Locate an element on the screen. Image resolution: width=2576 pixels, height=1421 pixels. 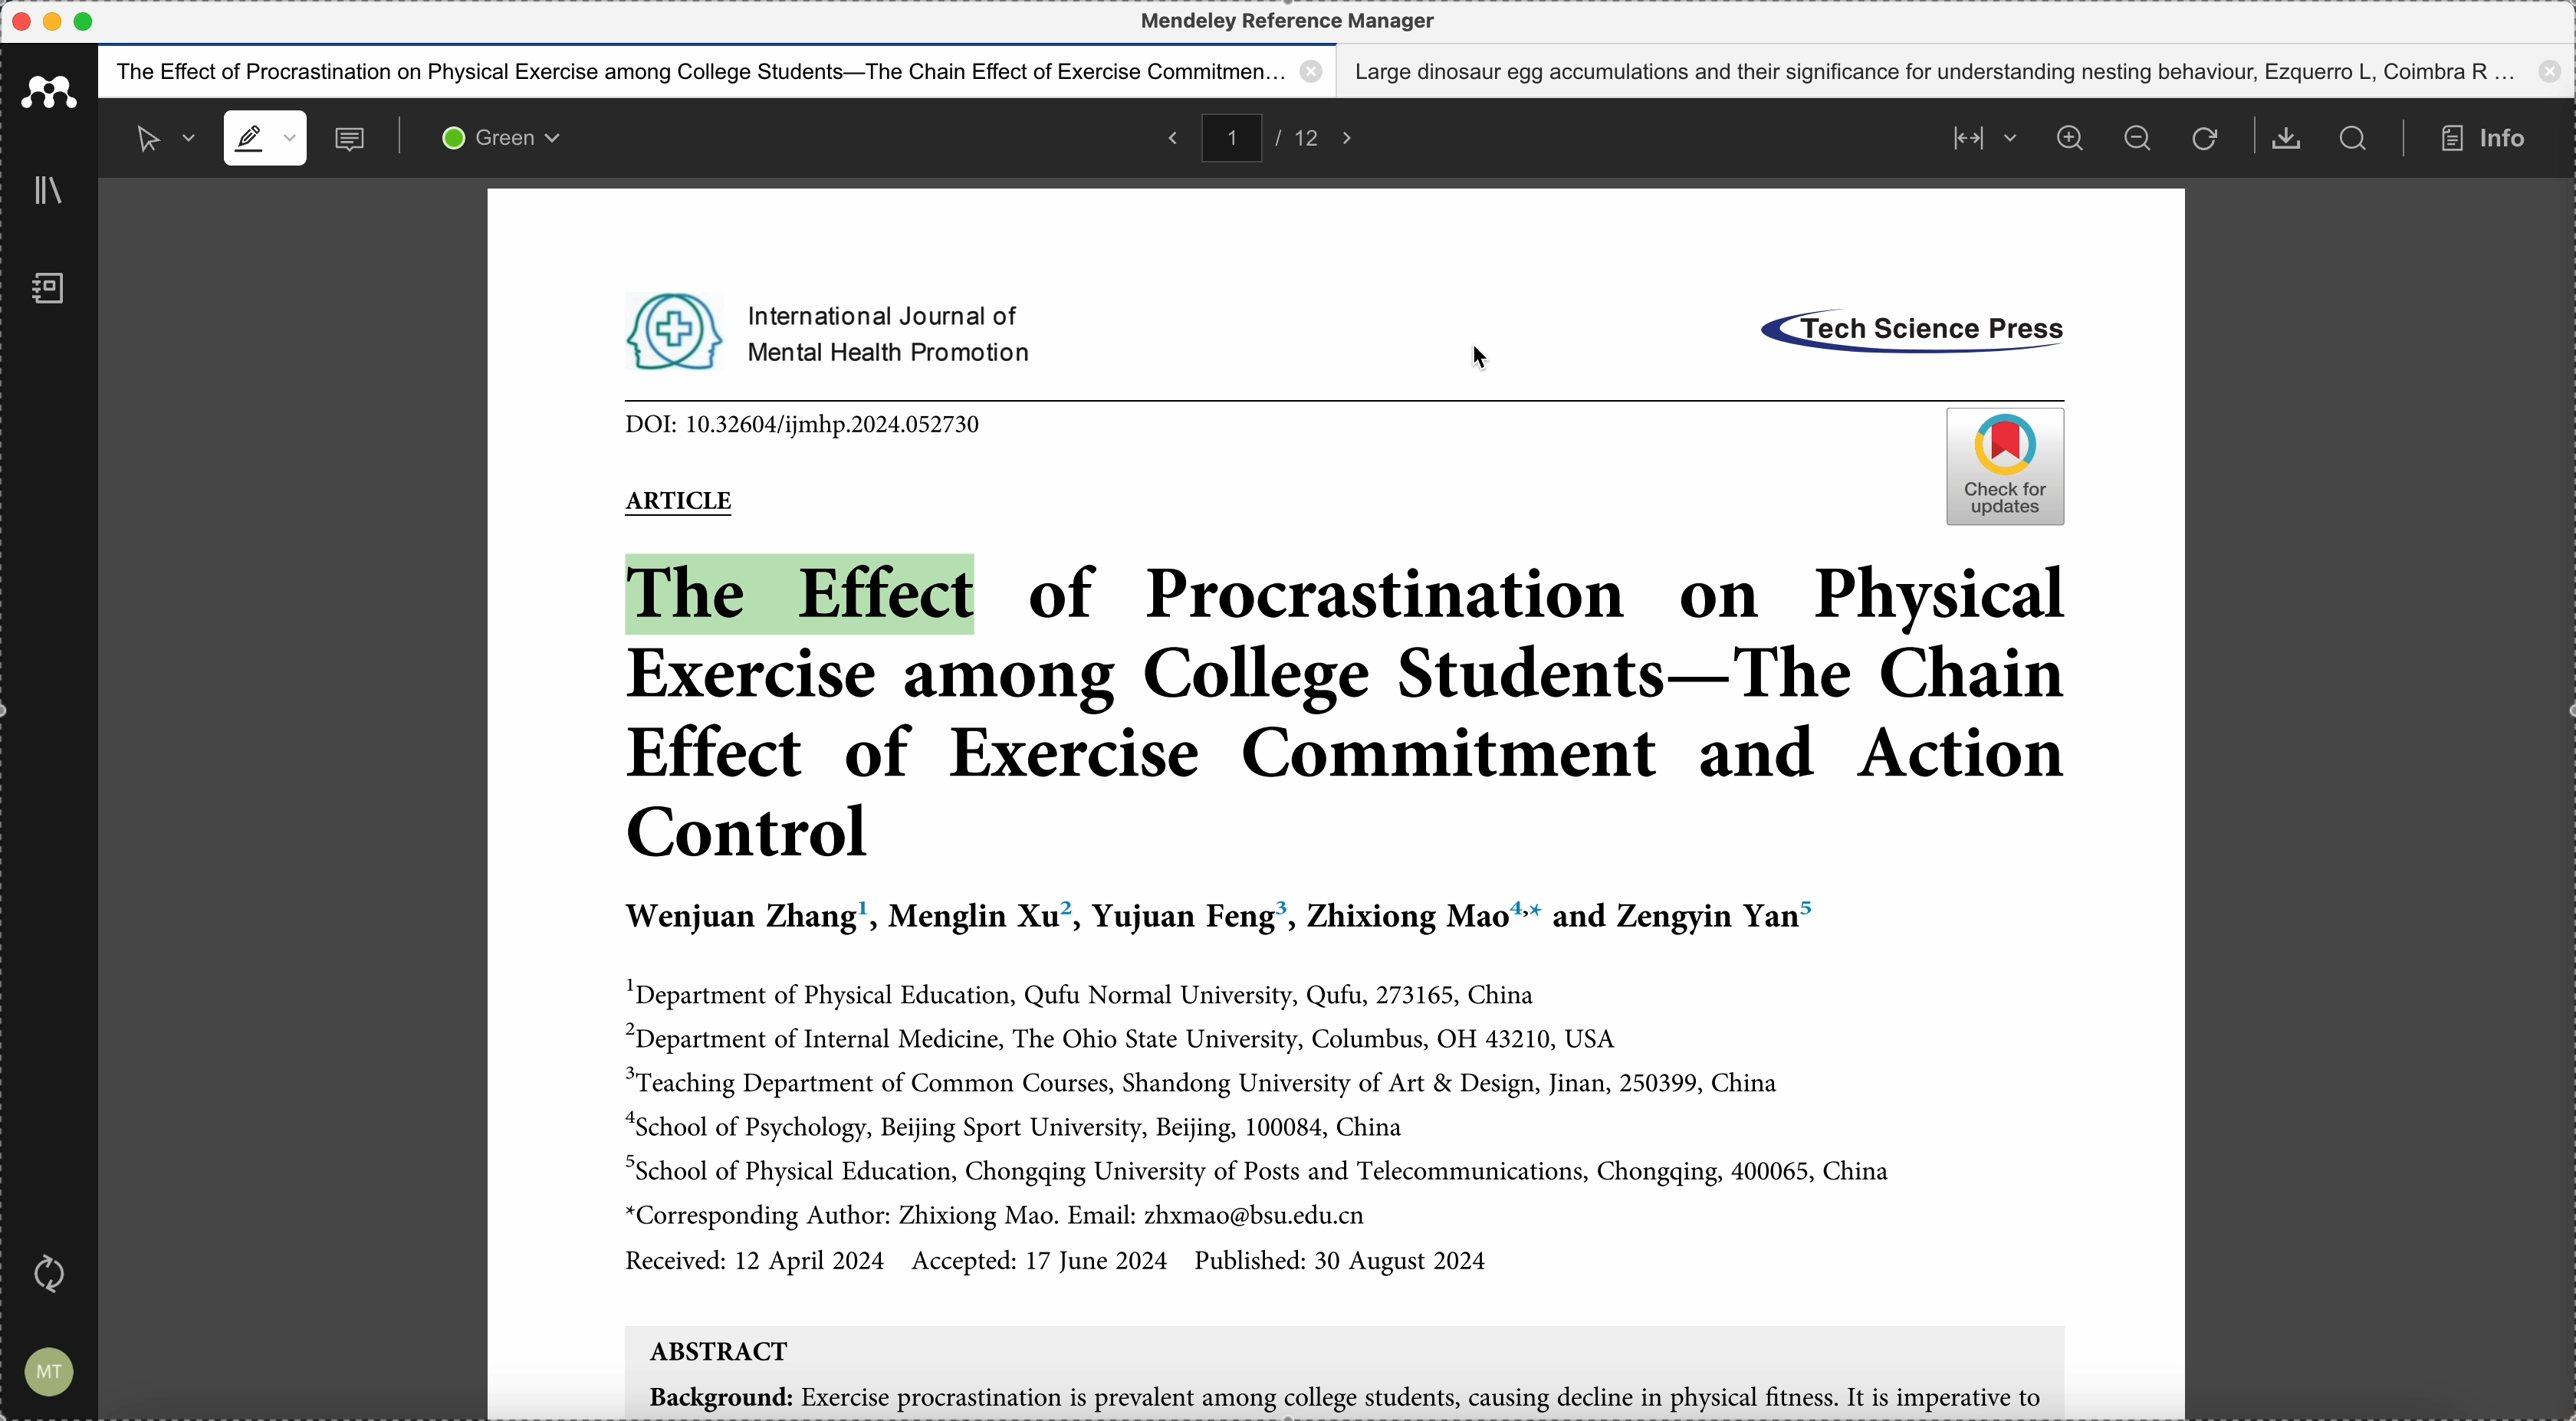
pages is located at coordinates (1269, 135).